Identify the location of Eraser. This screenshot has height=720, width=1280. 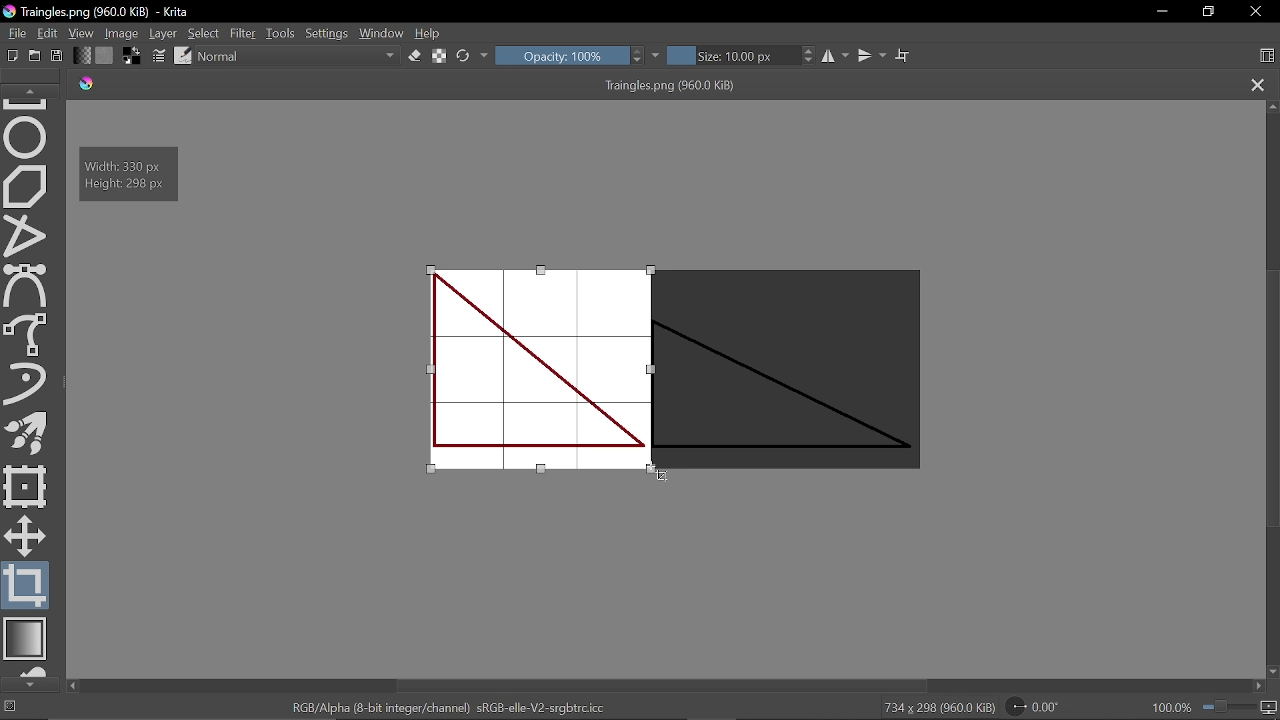
(414, 56).